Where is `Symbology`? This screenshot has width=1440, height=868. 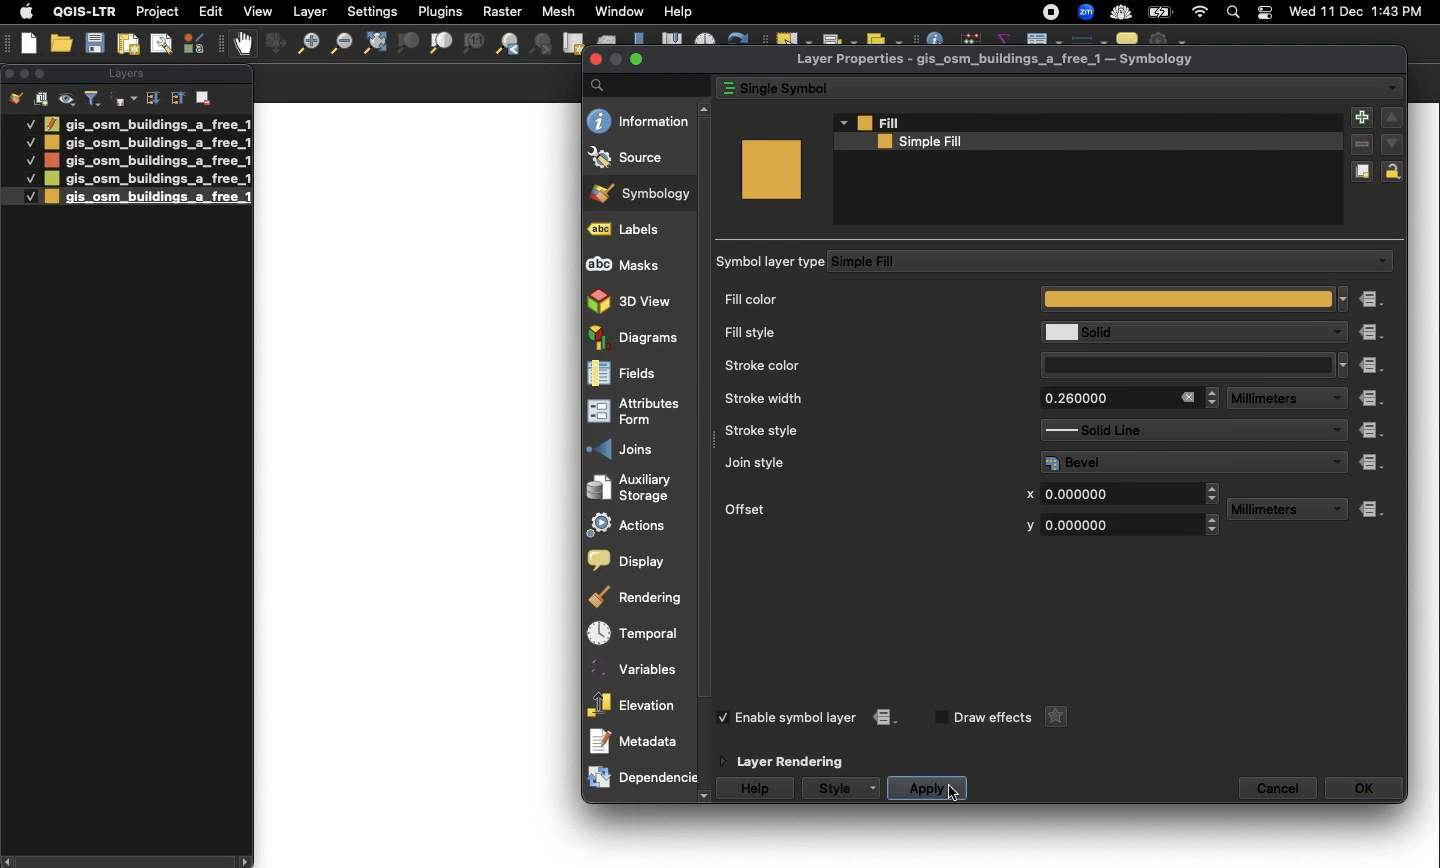
Symbology is located at coordinates (642, 194).